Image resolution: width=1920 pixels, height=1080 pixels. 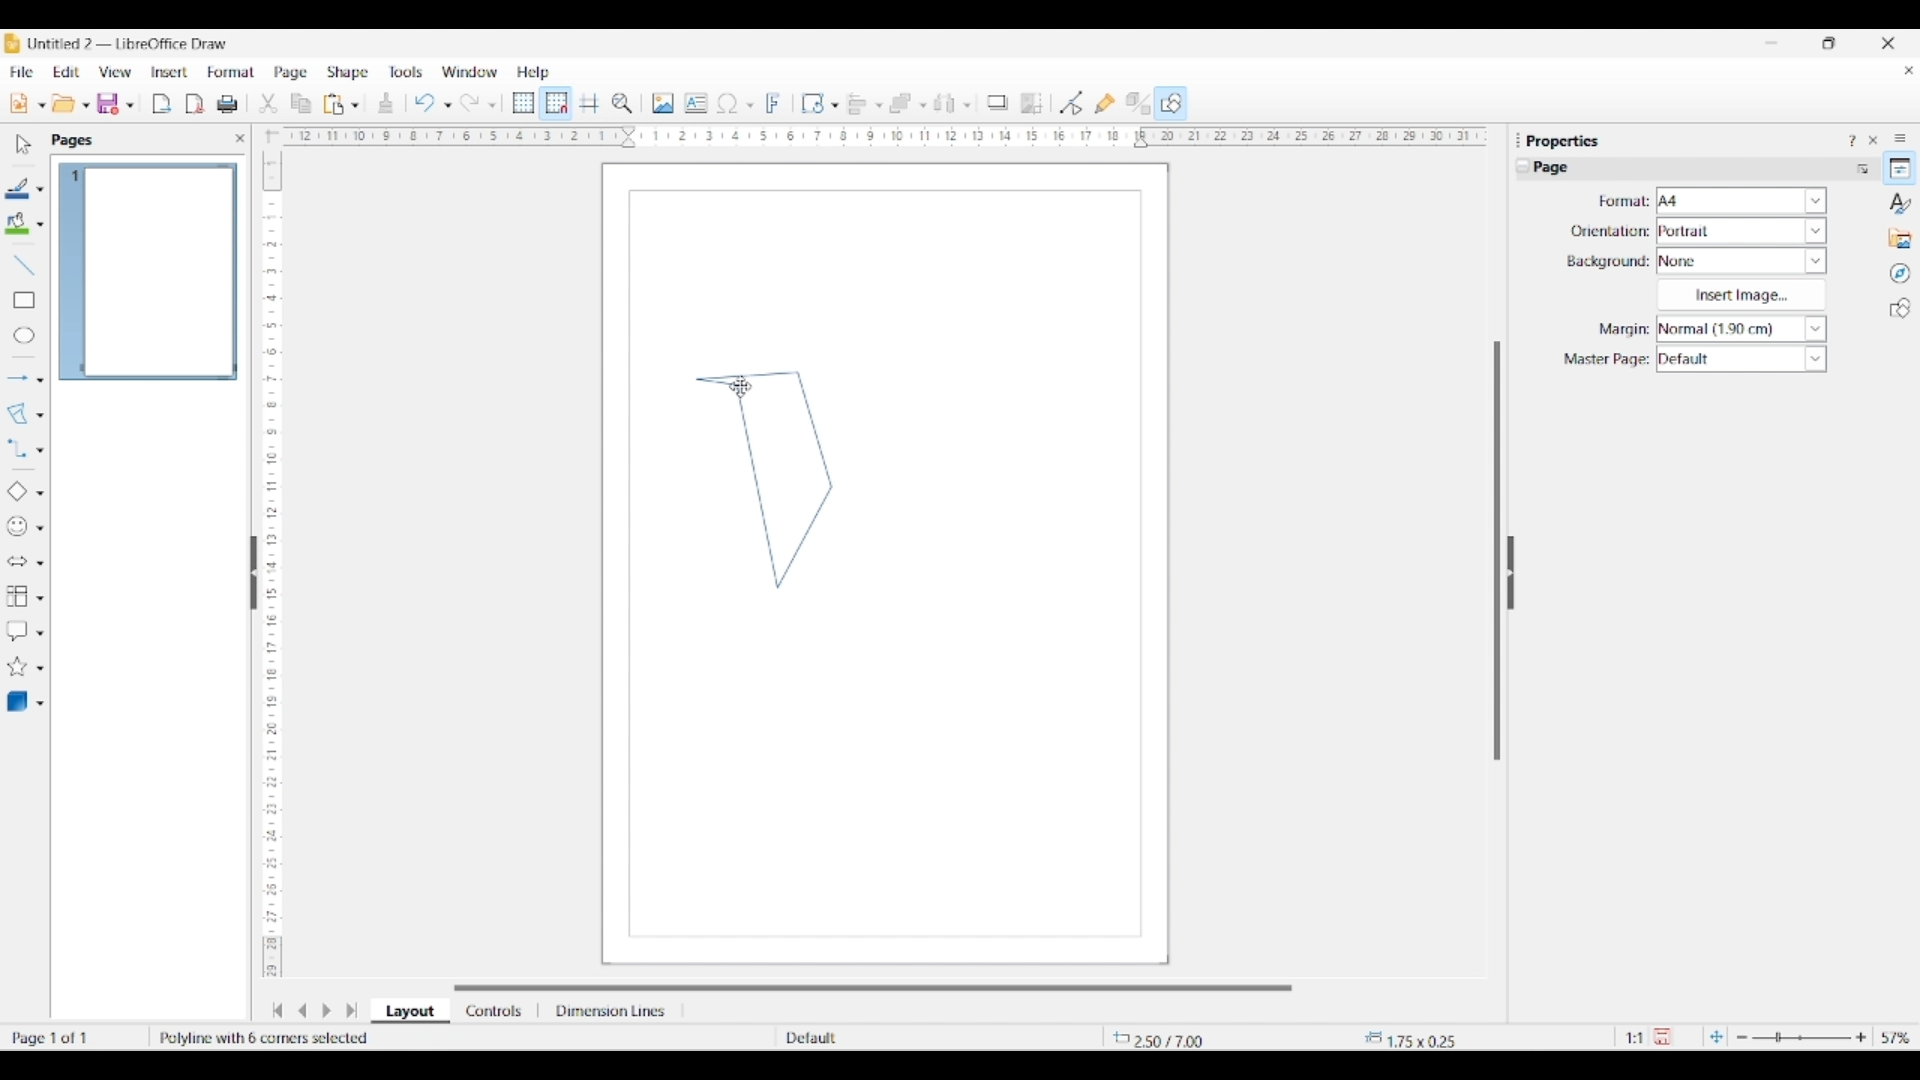 I want to click on Float properties panel, so click(x=1518, y=140).